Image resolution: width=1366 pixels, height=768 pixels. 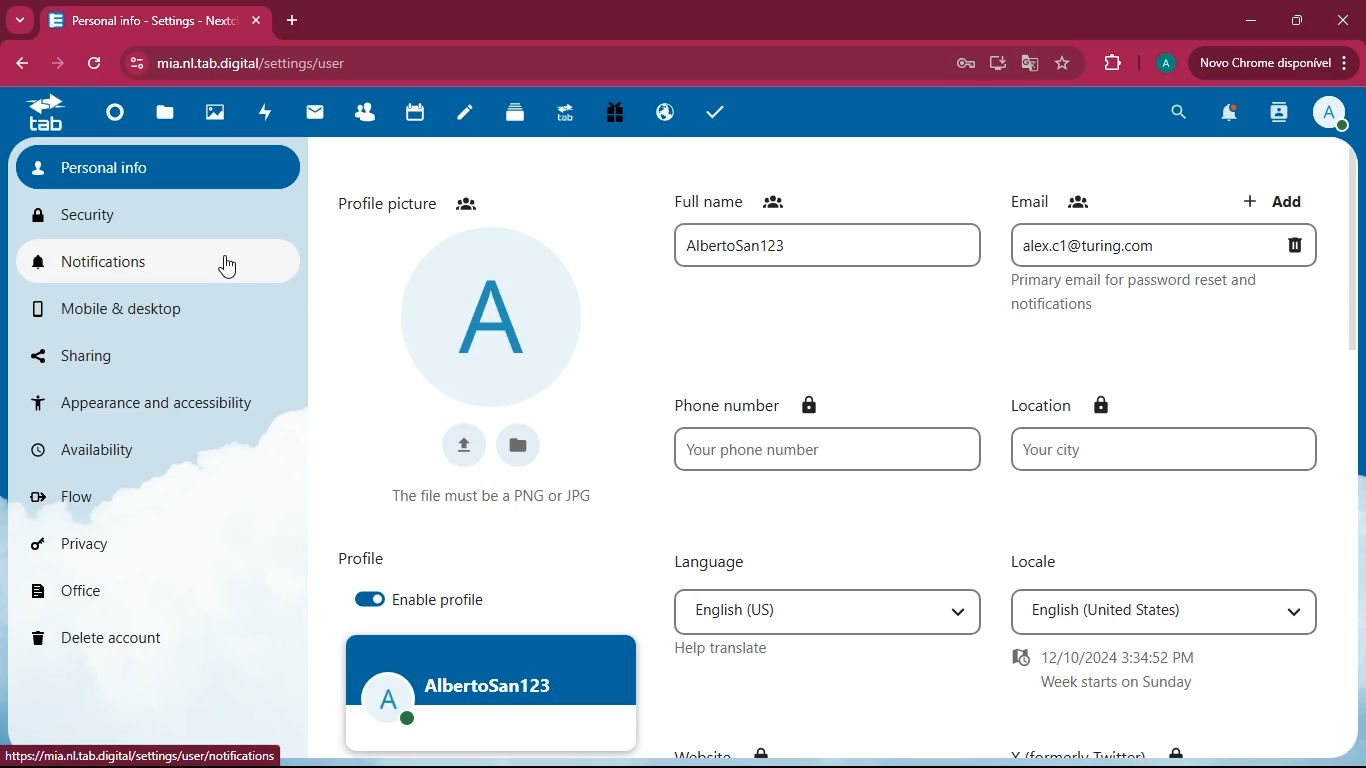 I want to click on office, so click(x=128, y=591).